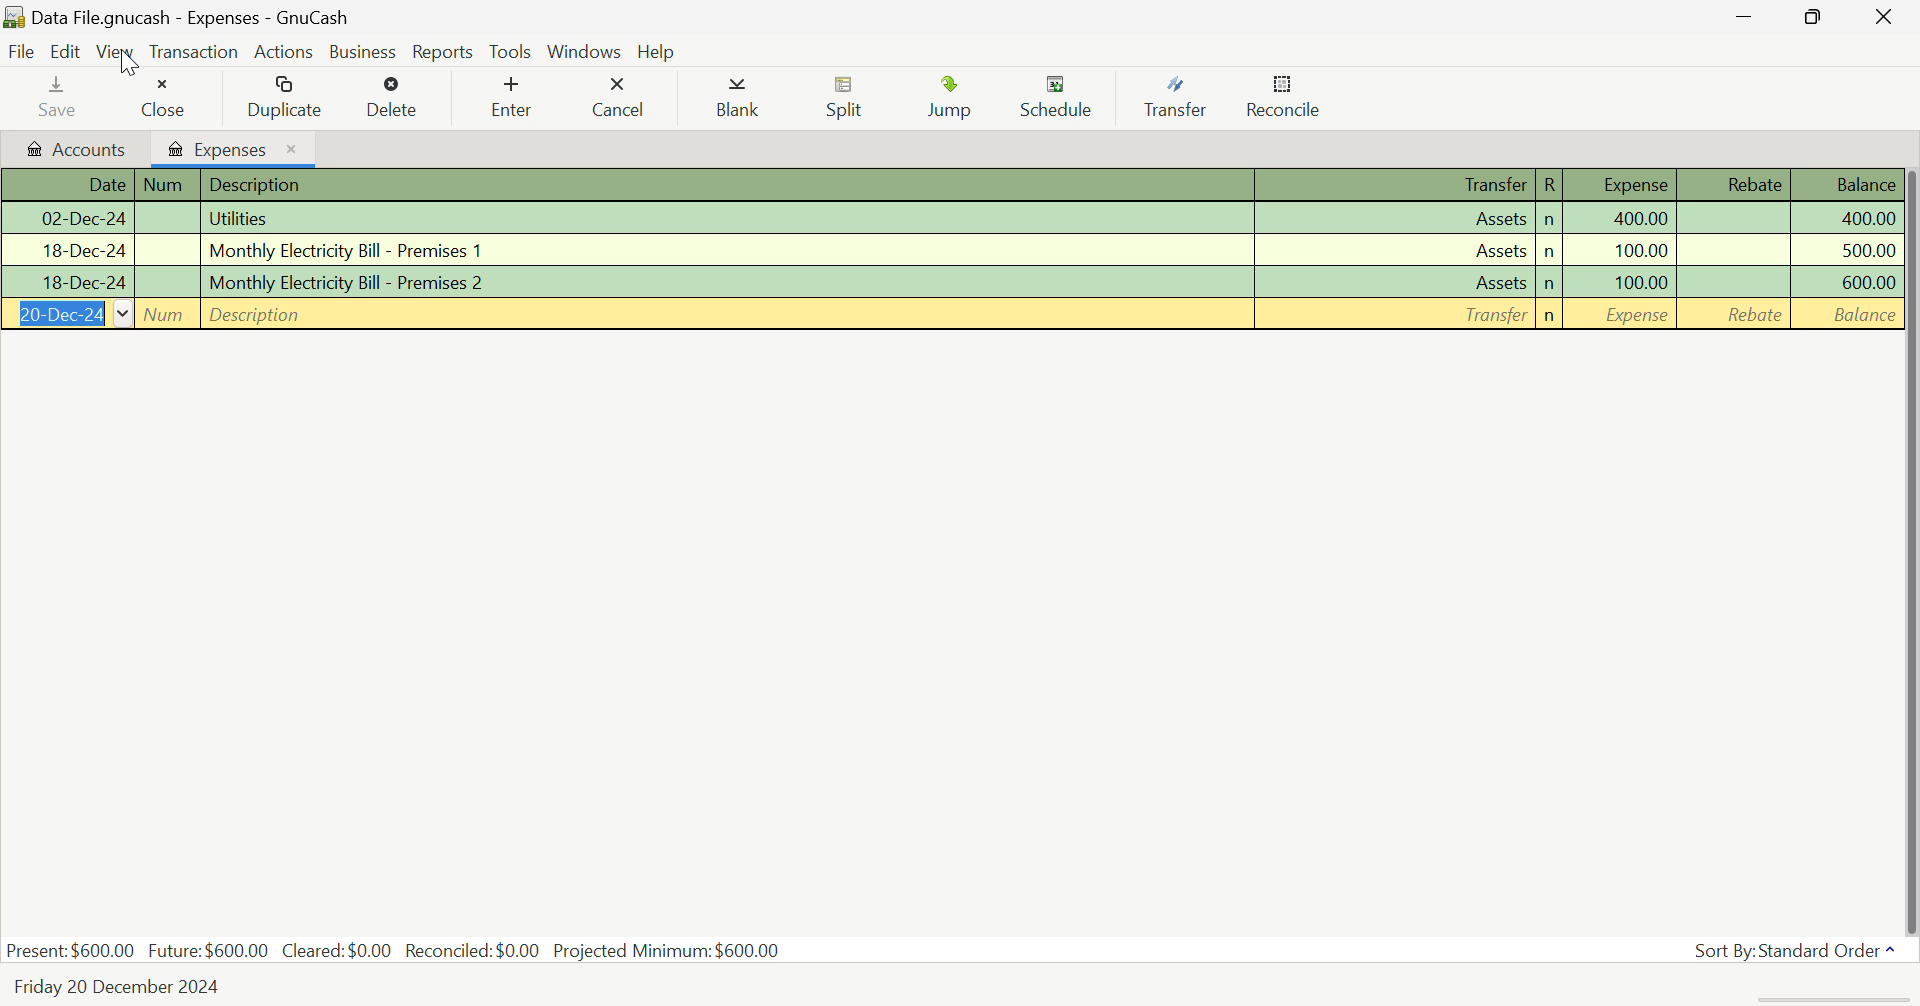 This screenshot has width=1920, height=1006. I want to click on Description, so click(727, 185).